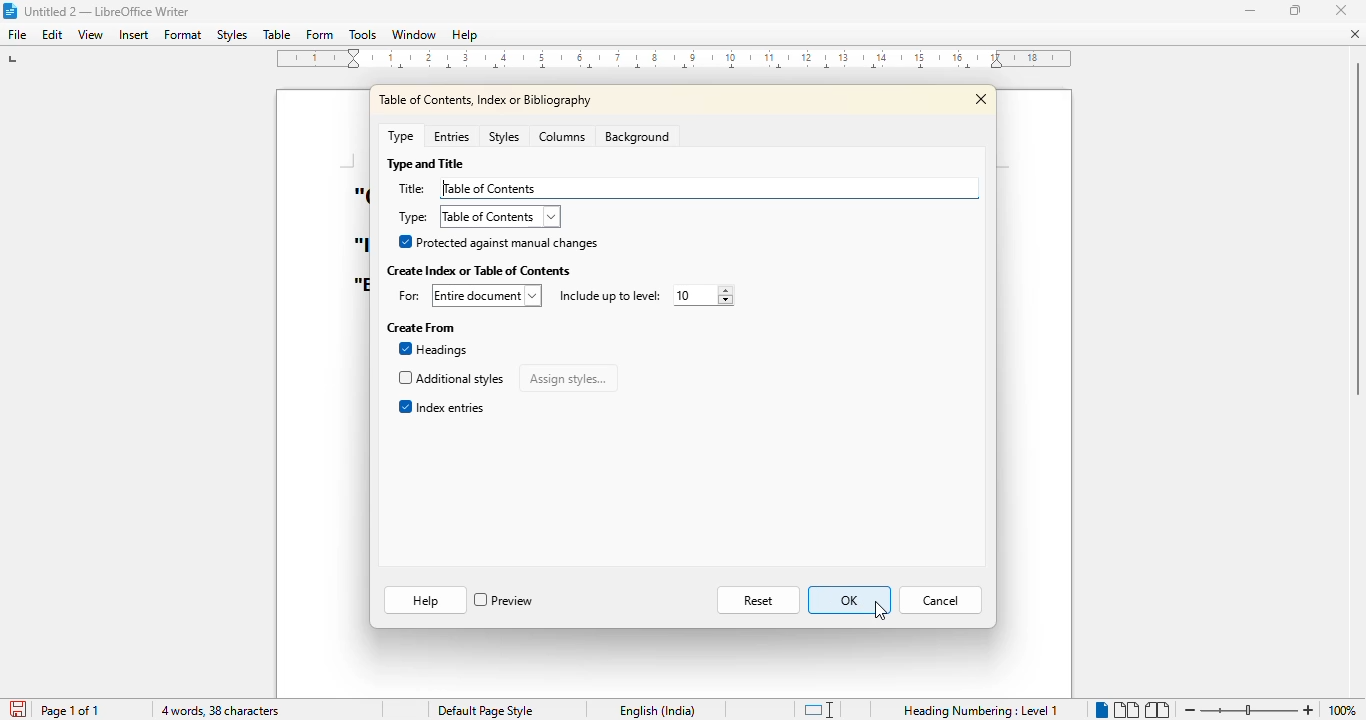 This screenshot has height=720, width=1366. Describe the element at coordinates (658, 711) in the screenshot. I see `text language` at that location.